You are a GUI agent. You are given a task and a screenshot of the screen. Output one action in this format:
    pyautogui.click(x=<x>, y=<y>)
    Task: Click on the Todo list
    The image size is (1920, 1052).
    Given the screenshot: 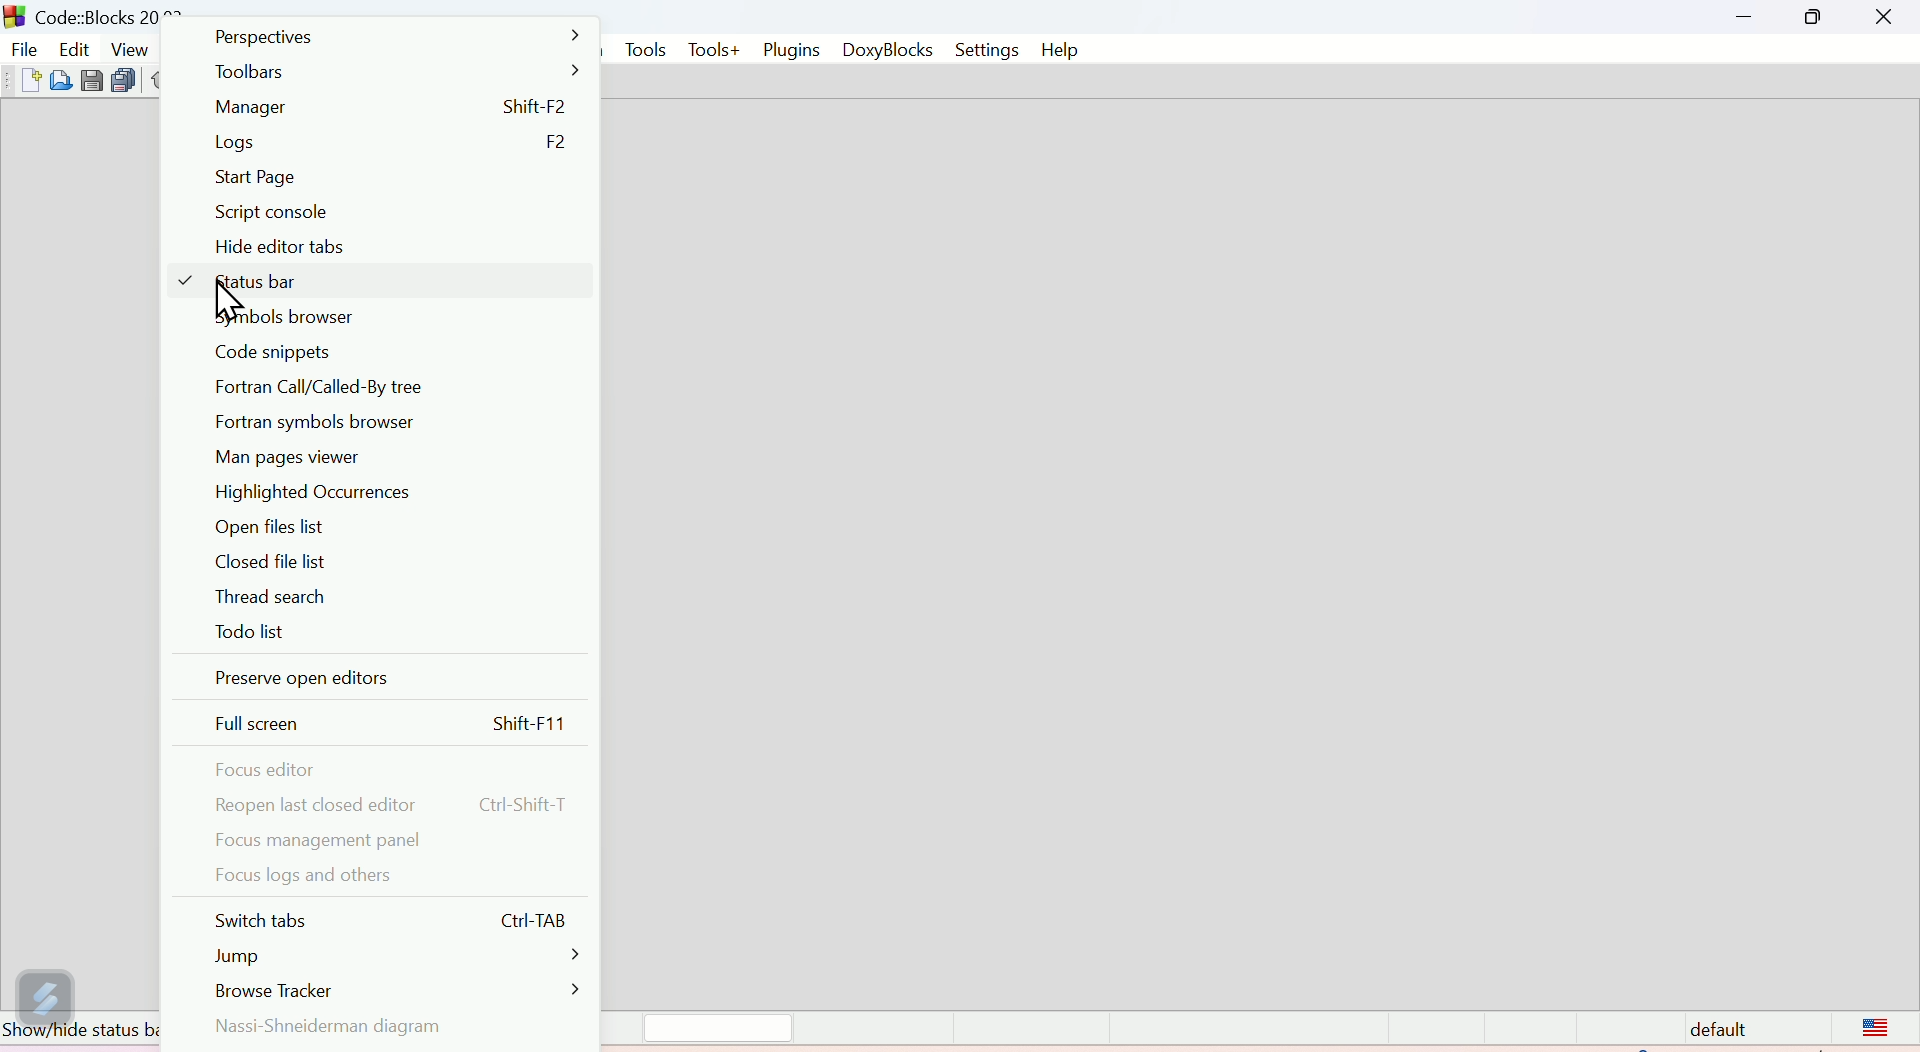 What is the action you would take?
    pyautogui.click(x=249, y=630)
    